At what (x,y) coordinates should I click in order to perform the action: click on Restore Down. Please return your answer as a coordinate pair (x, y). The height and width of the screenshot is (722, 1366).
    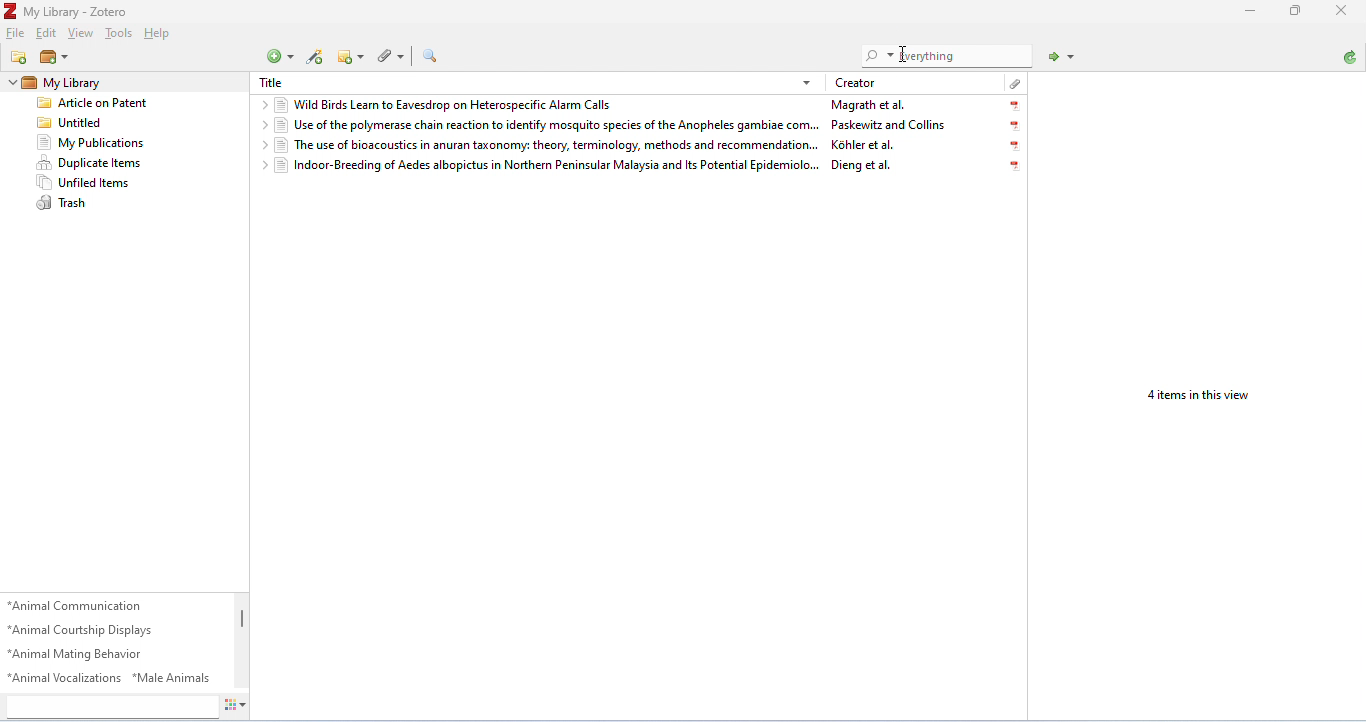
    Looking at the image, I should click on (1252, 11).